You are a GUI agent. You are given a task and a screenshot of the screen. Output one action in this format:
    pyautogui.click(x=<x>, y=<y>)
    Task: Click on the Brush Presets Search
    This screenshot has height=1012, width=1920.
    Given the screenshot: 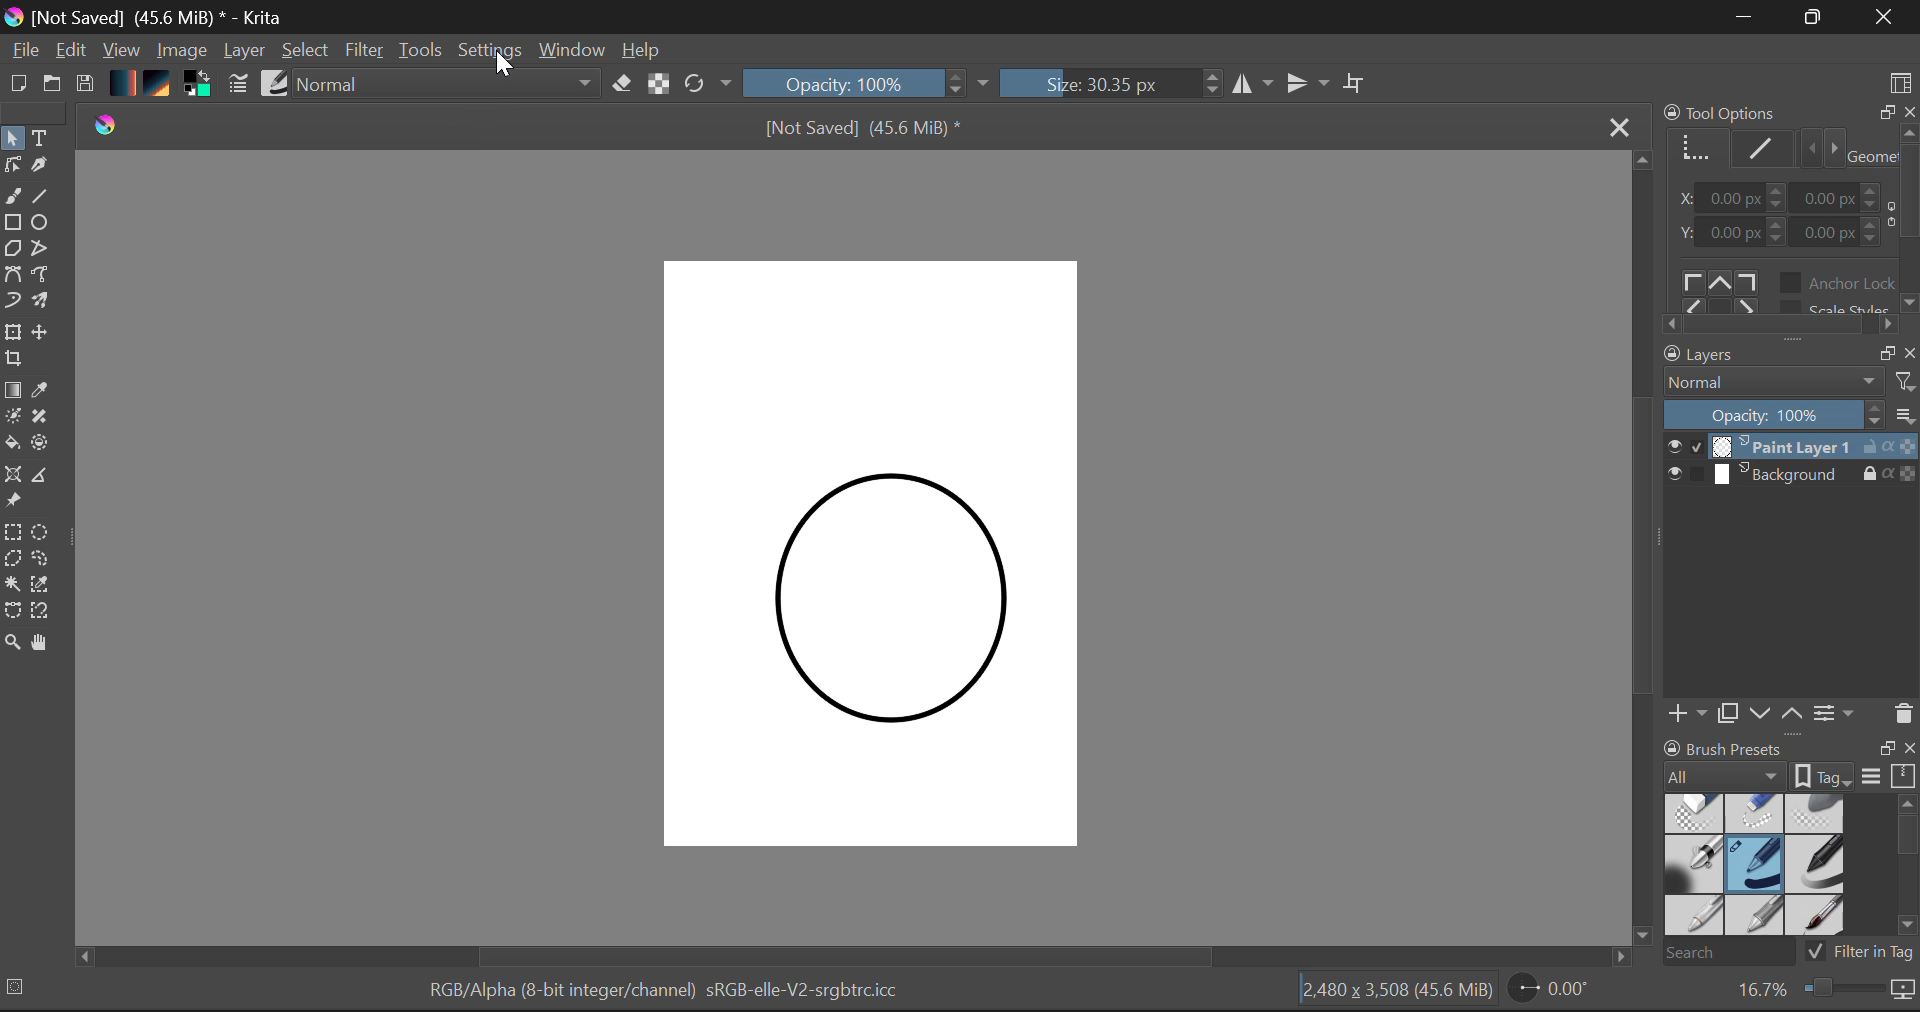 What is the action you would take?
    pyautogui.click(x=1787, y=951)
    